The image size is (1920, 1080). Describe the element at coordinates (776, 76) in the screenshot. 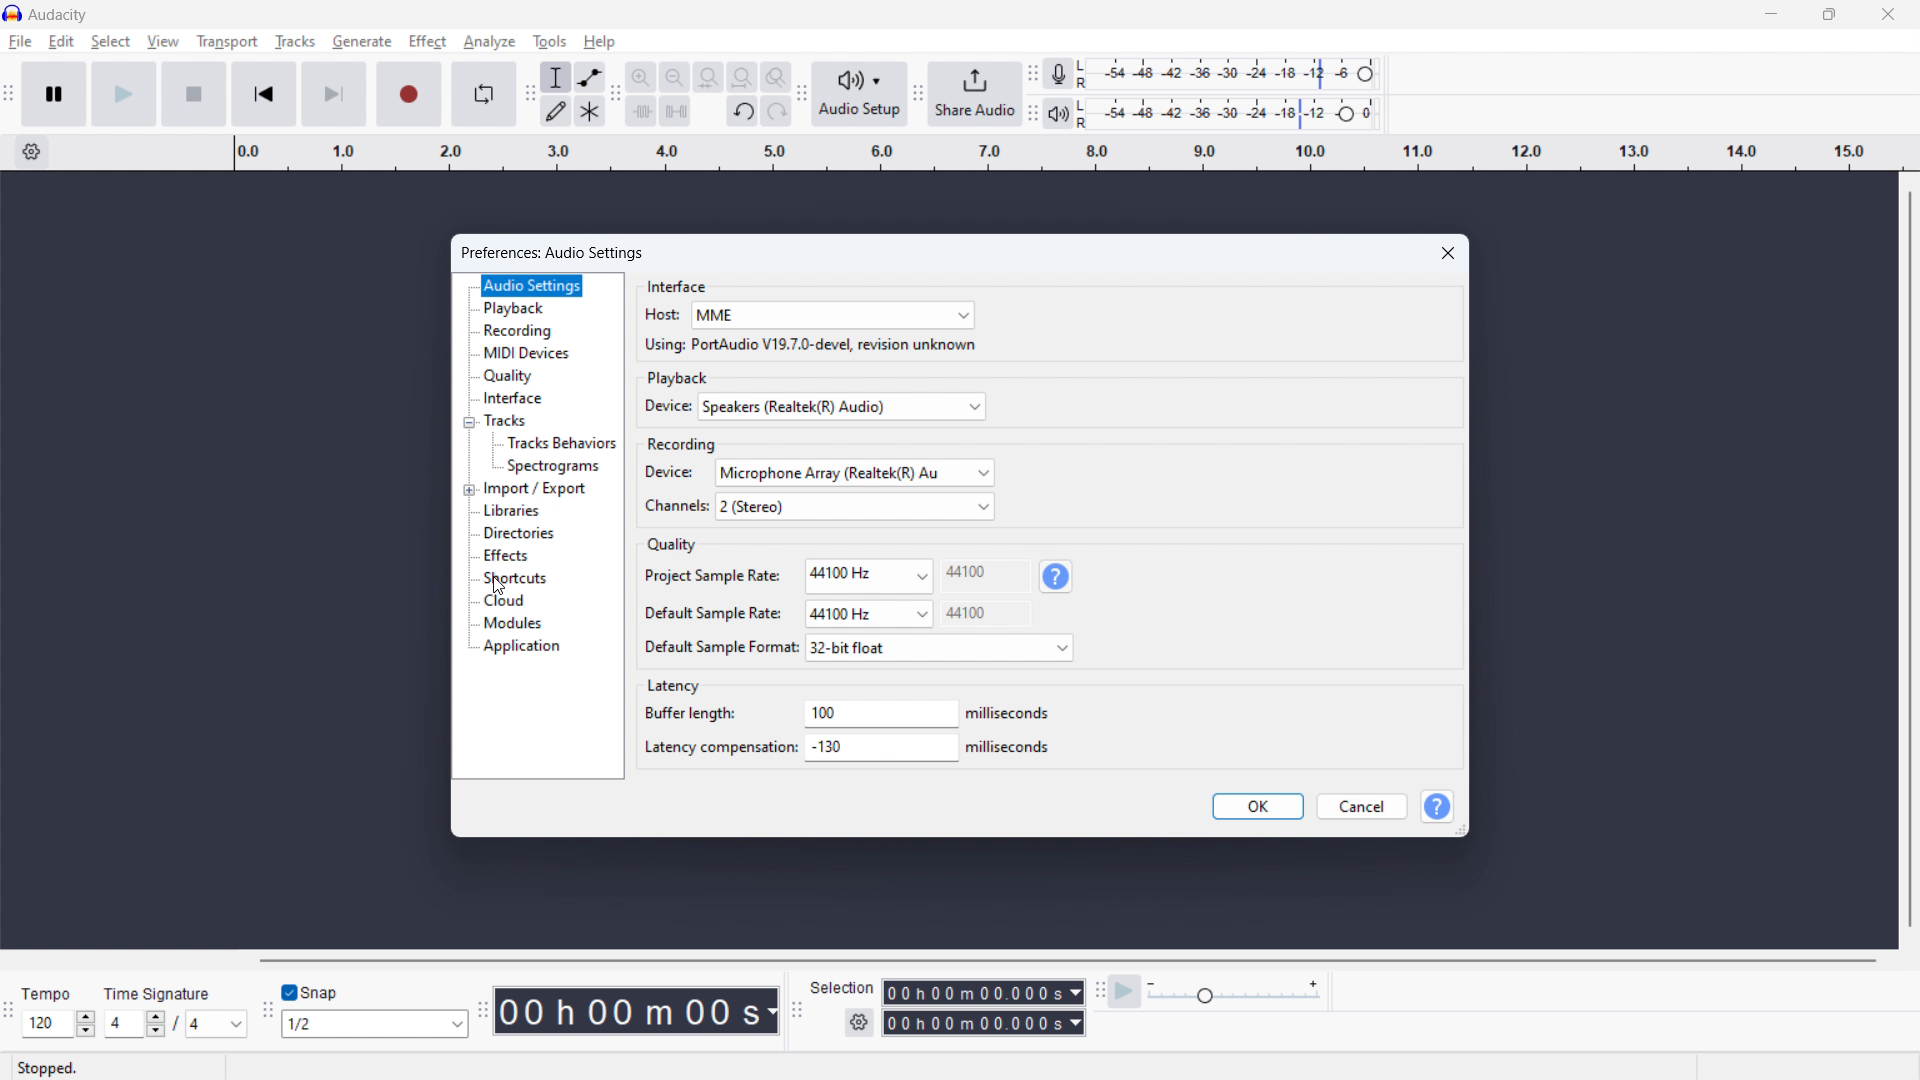

I see `toggle zoom` at that location.